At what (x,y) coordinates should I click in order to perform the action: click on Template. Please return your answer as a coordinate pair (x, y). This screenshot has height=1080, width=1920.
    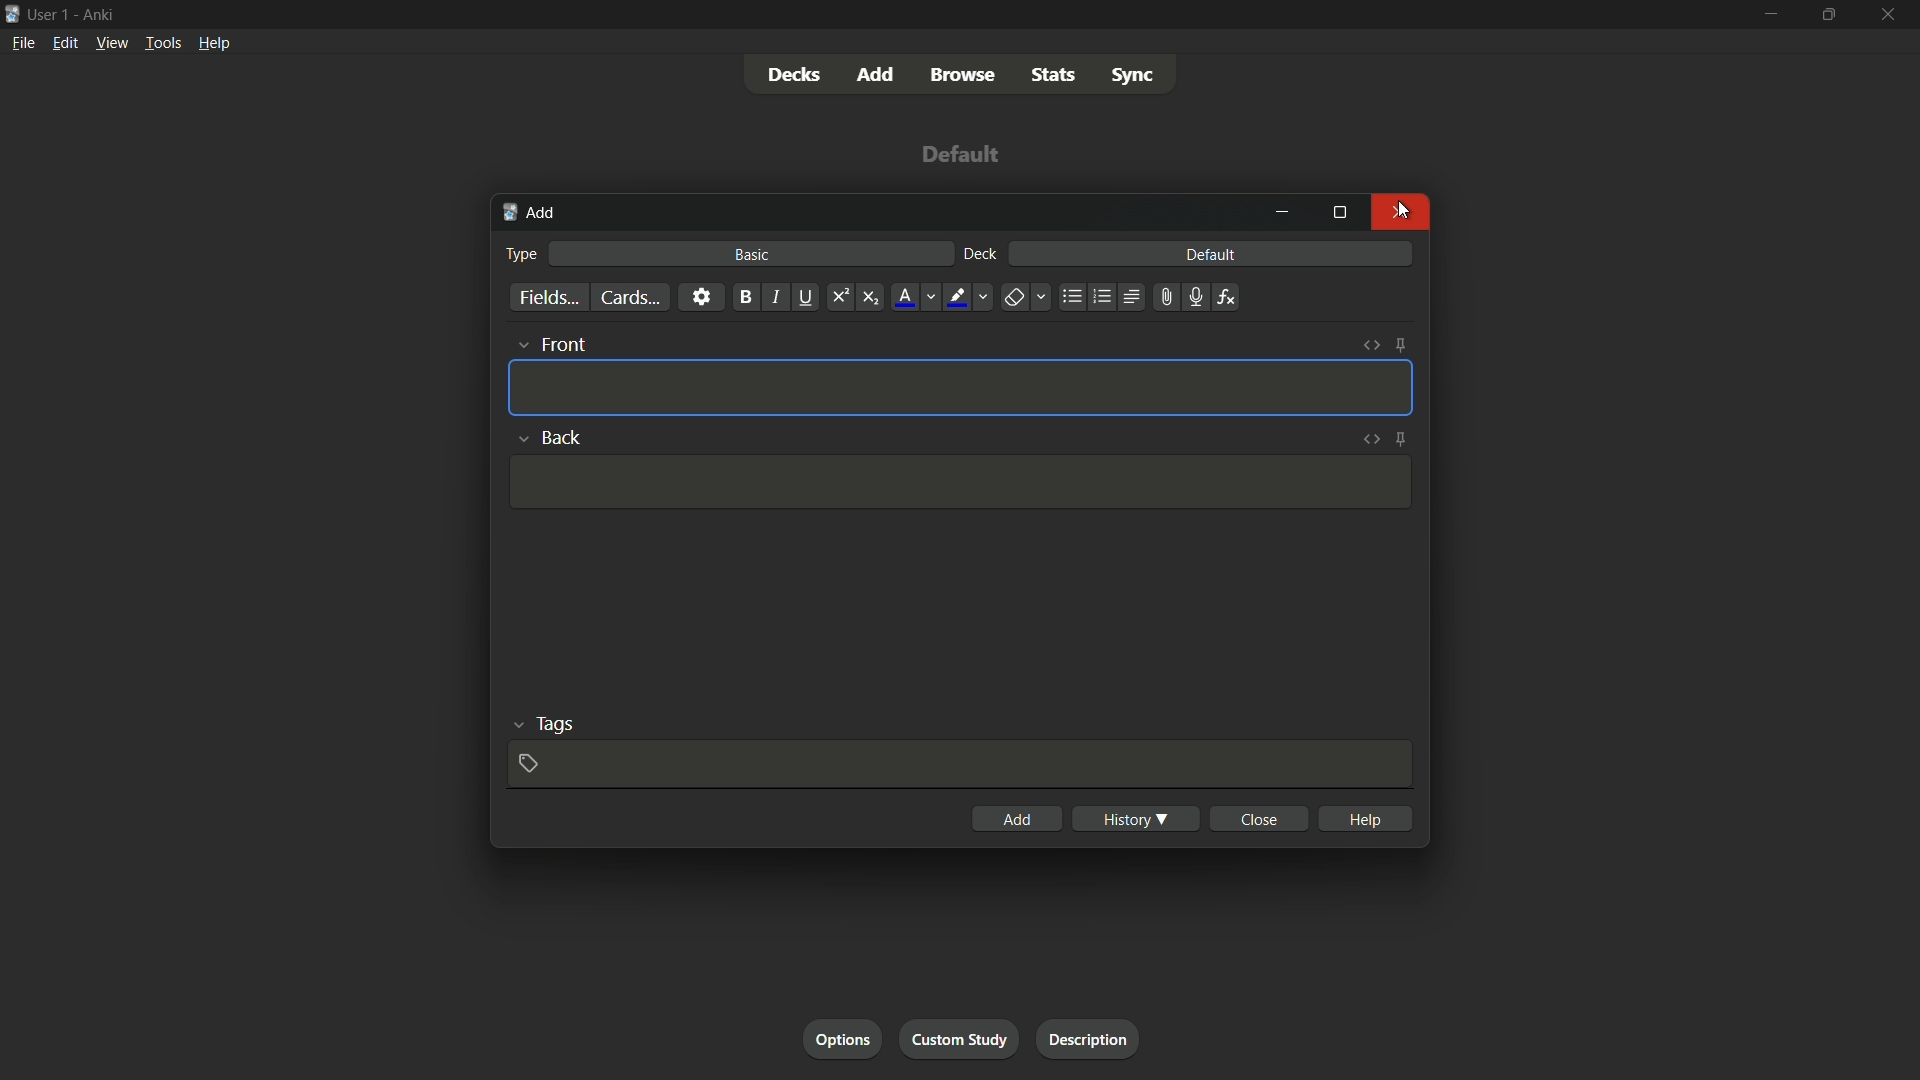
    Looking at the image, I should click on (958, 481).